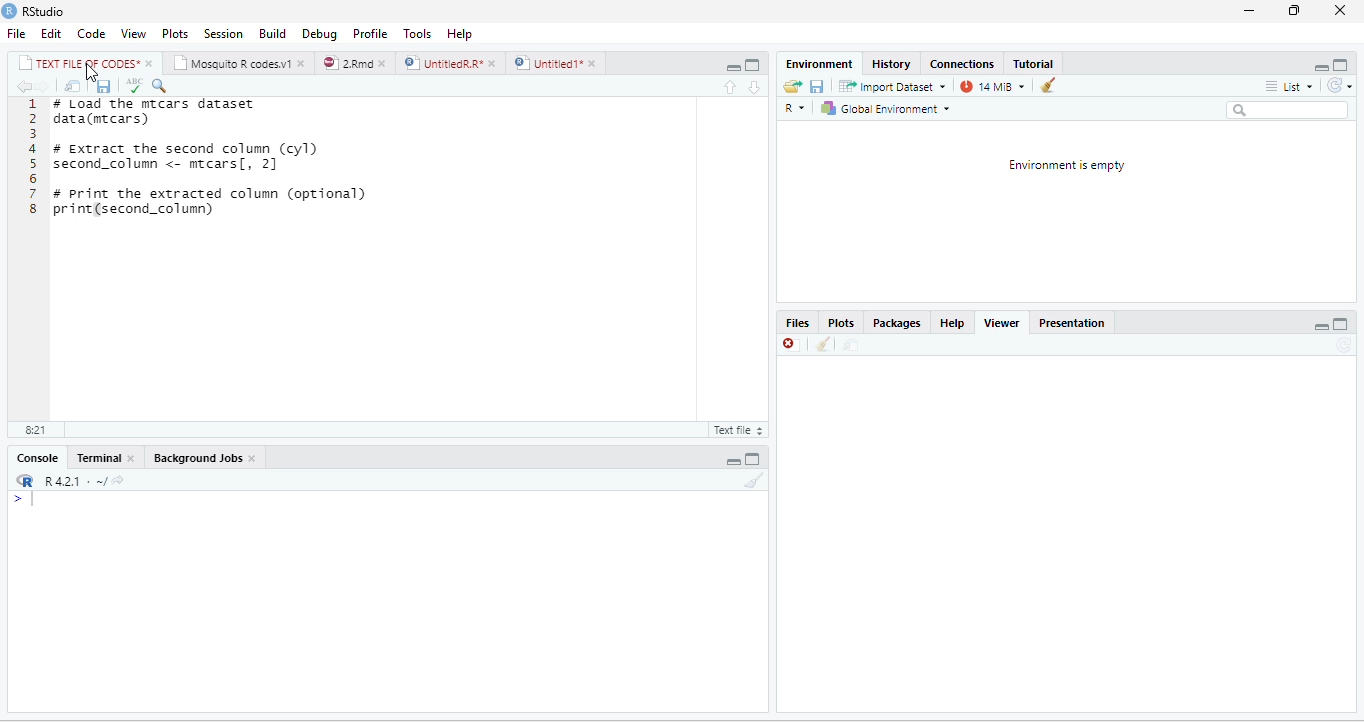 Image resolution: width=1364 pixels, height=722 pixels. What do you see at coordinates (33, 431) in the screenshot?
I see `8:21` at bounding box center [33, 431].